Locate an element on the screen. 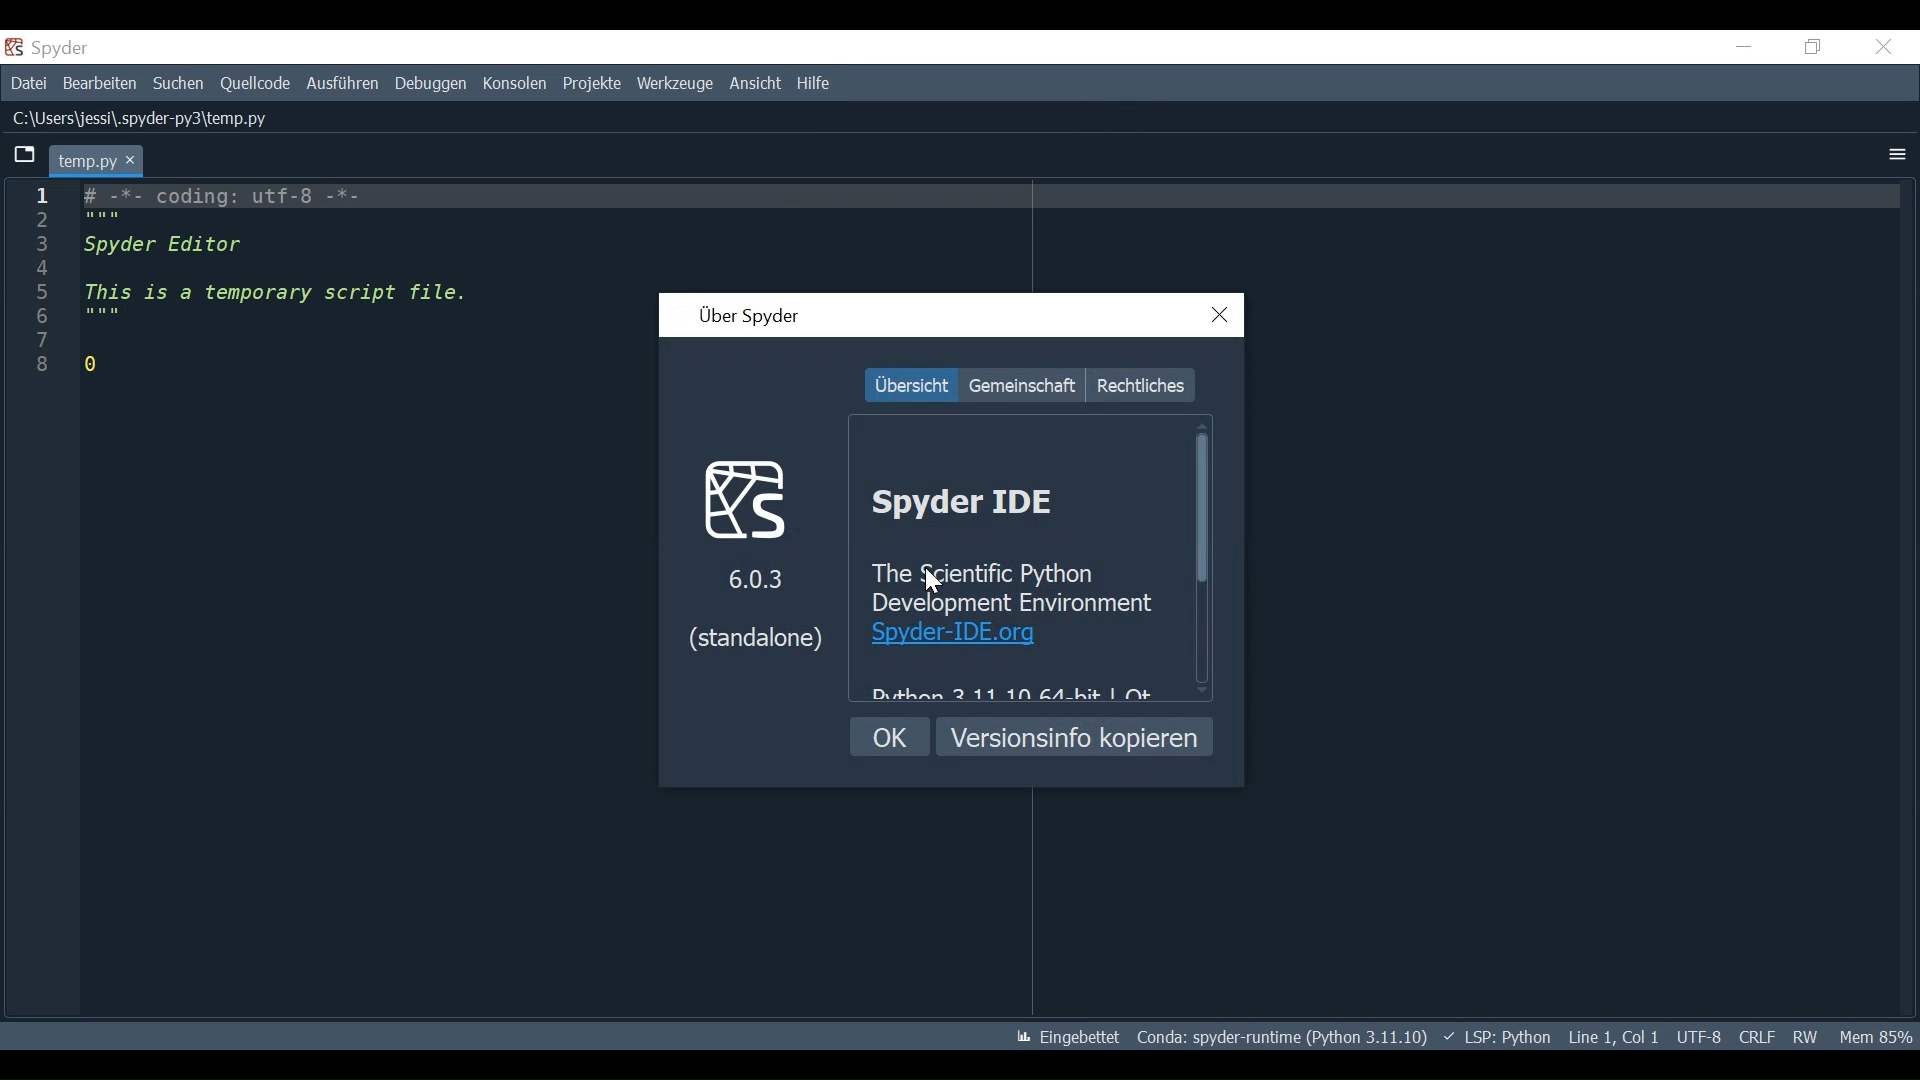 Image resolution: width=1920 pixels, height=1080 pixels. Spyder logo is located at coordinates (758, 498).